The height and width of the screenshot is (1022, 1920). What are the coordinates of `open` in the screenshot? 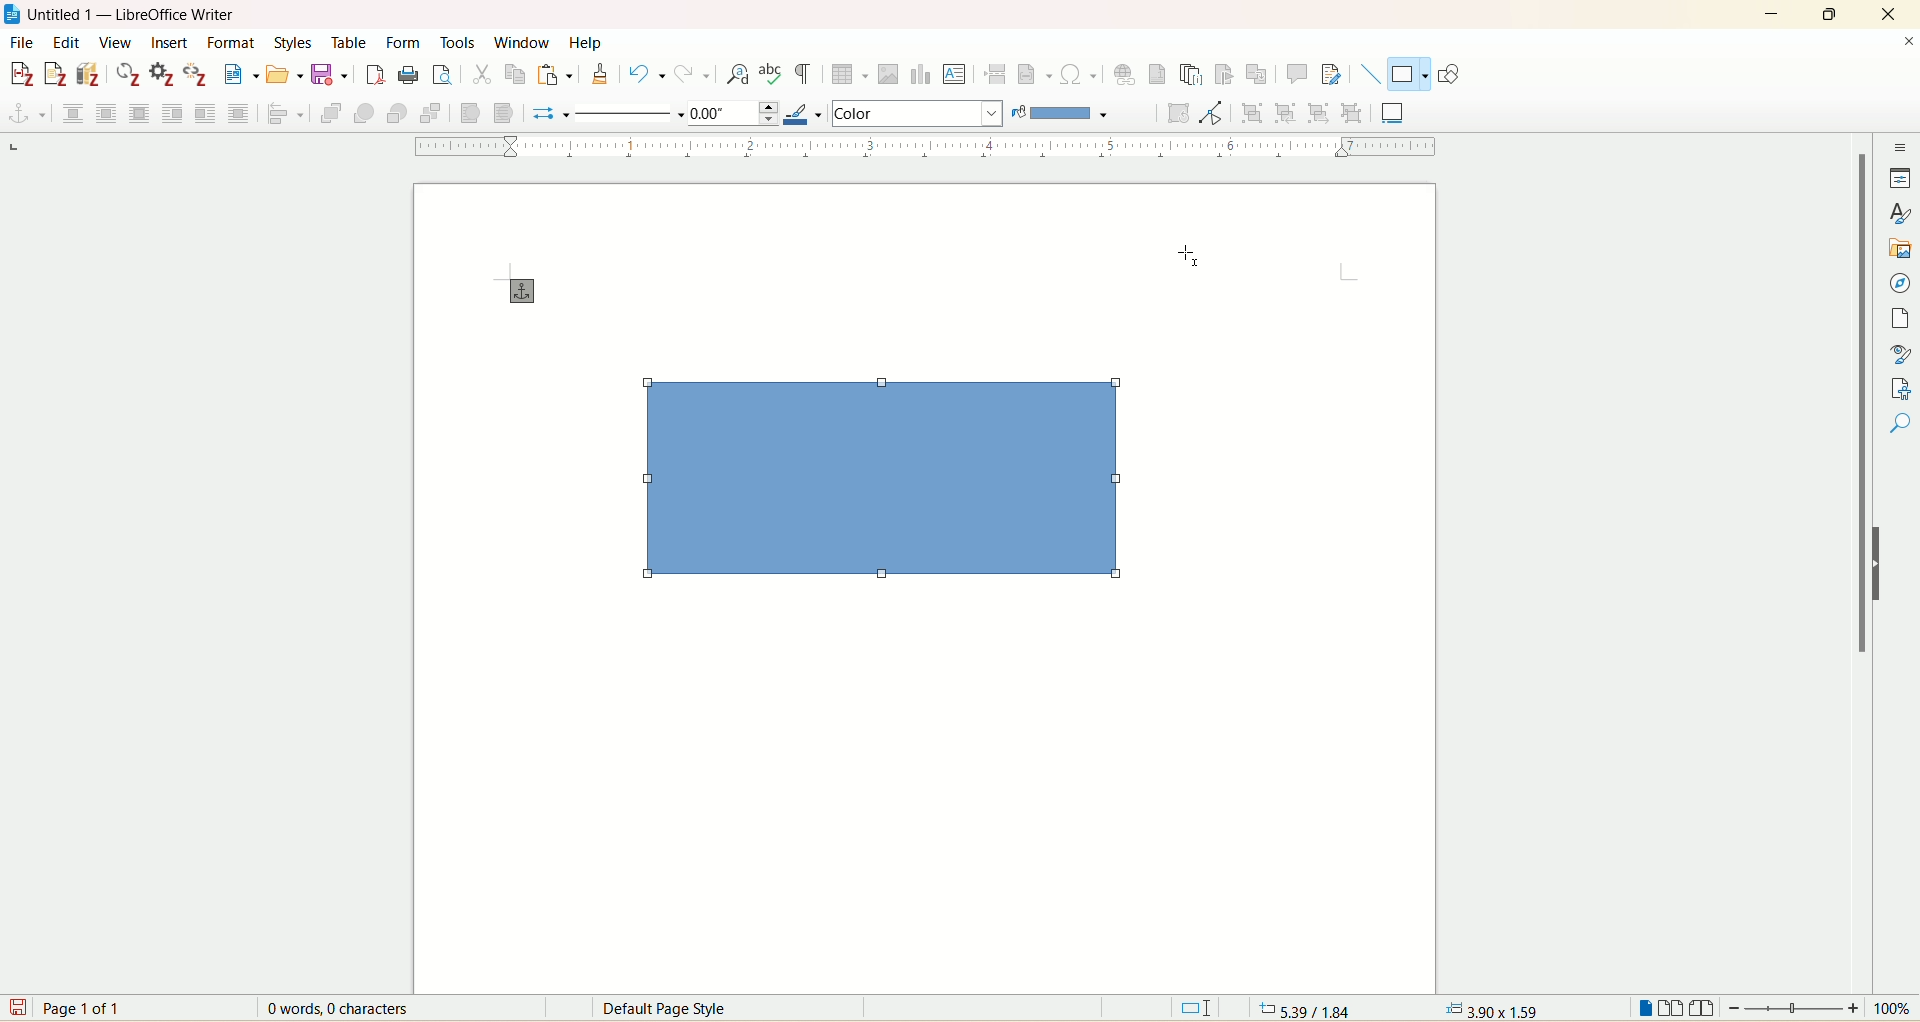 It's located at (284, 75).